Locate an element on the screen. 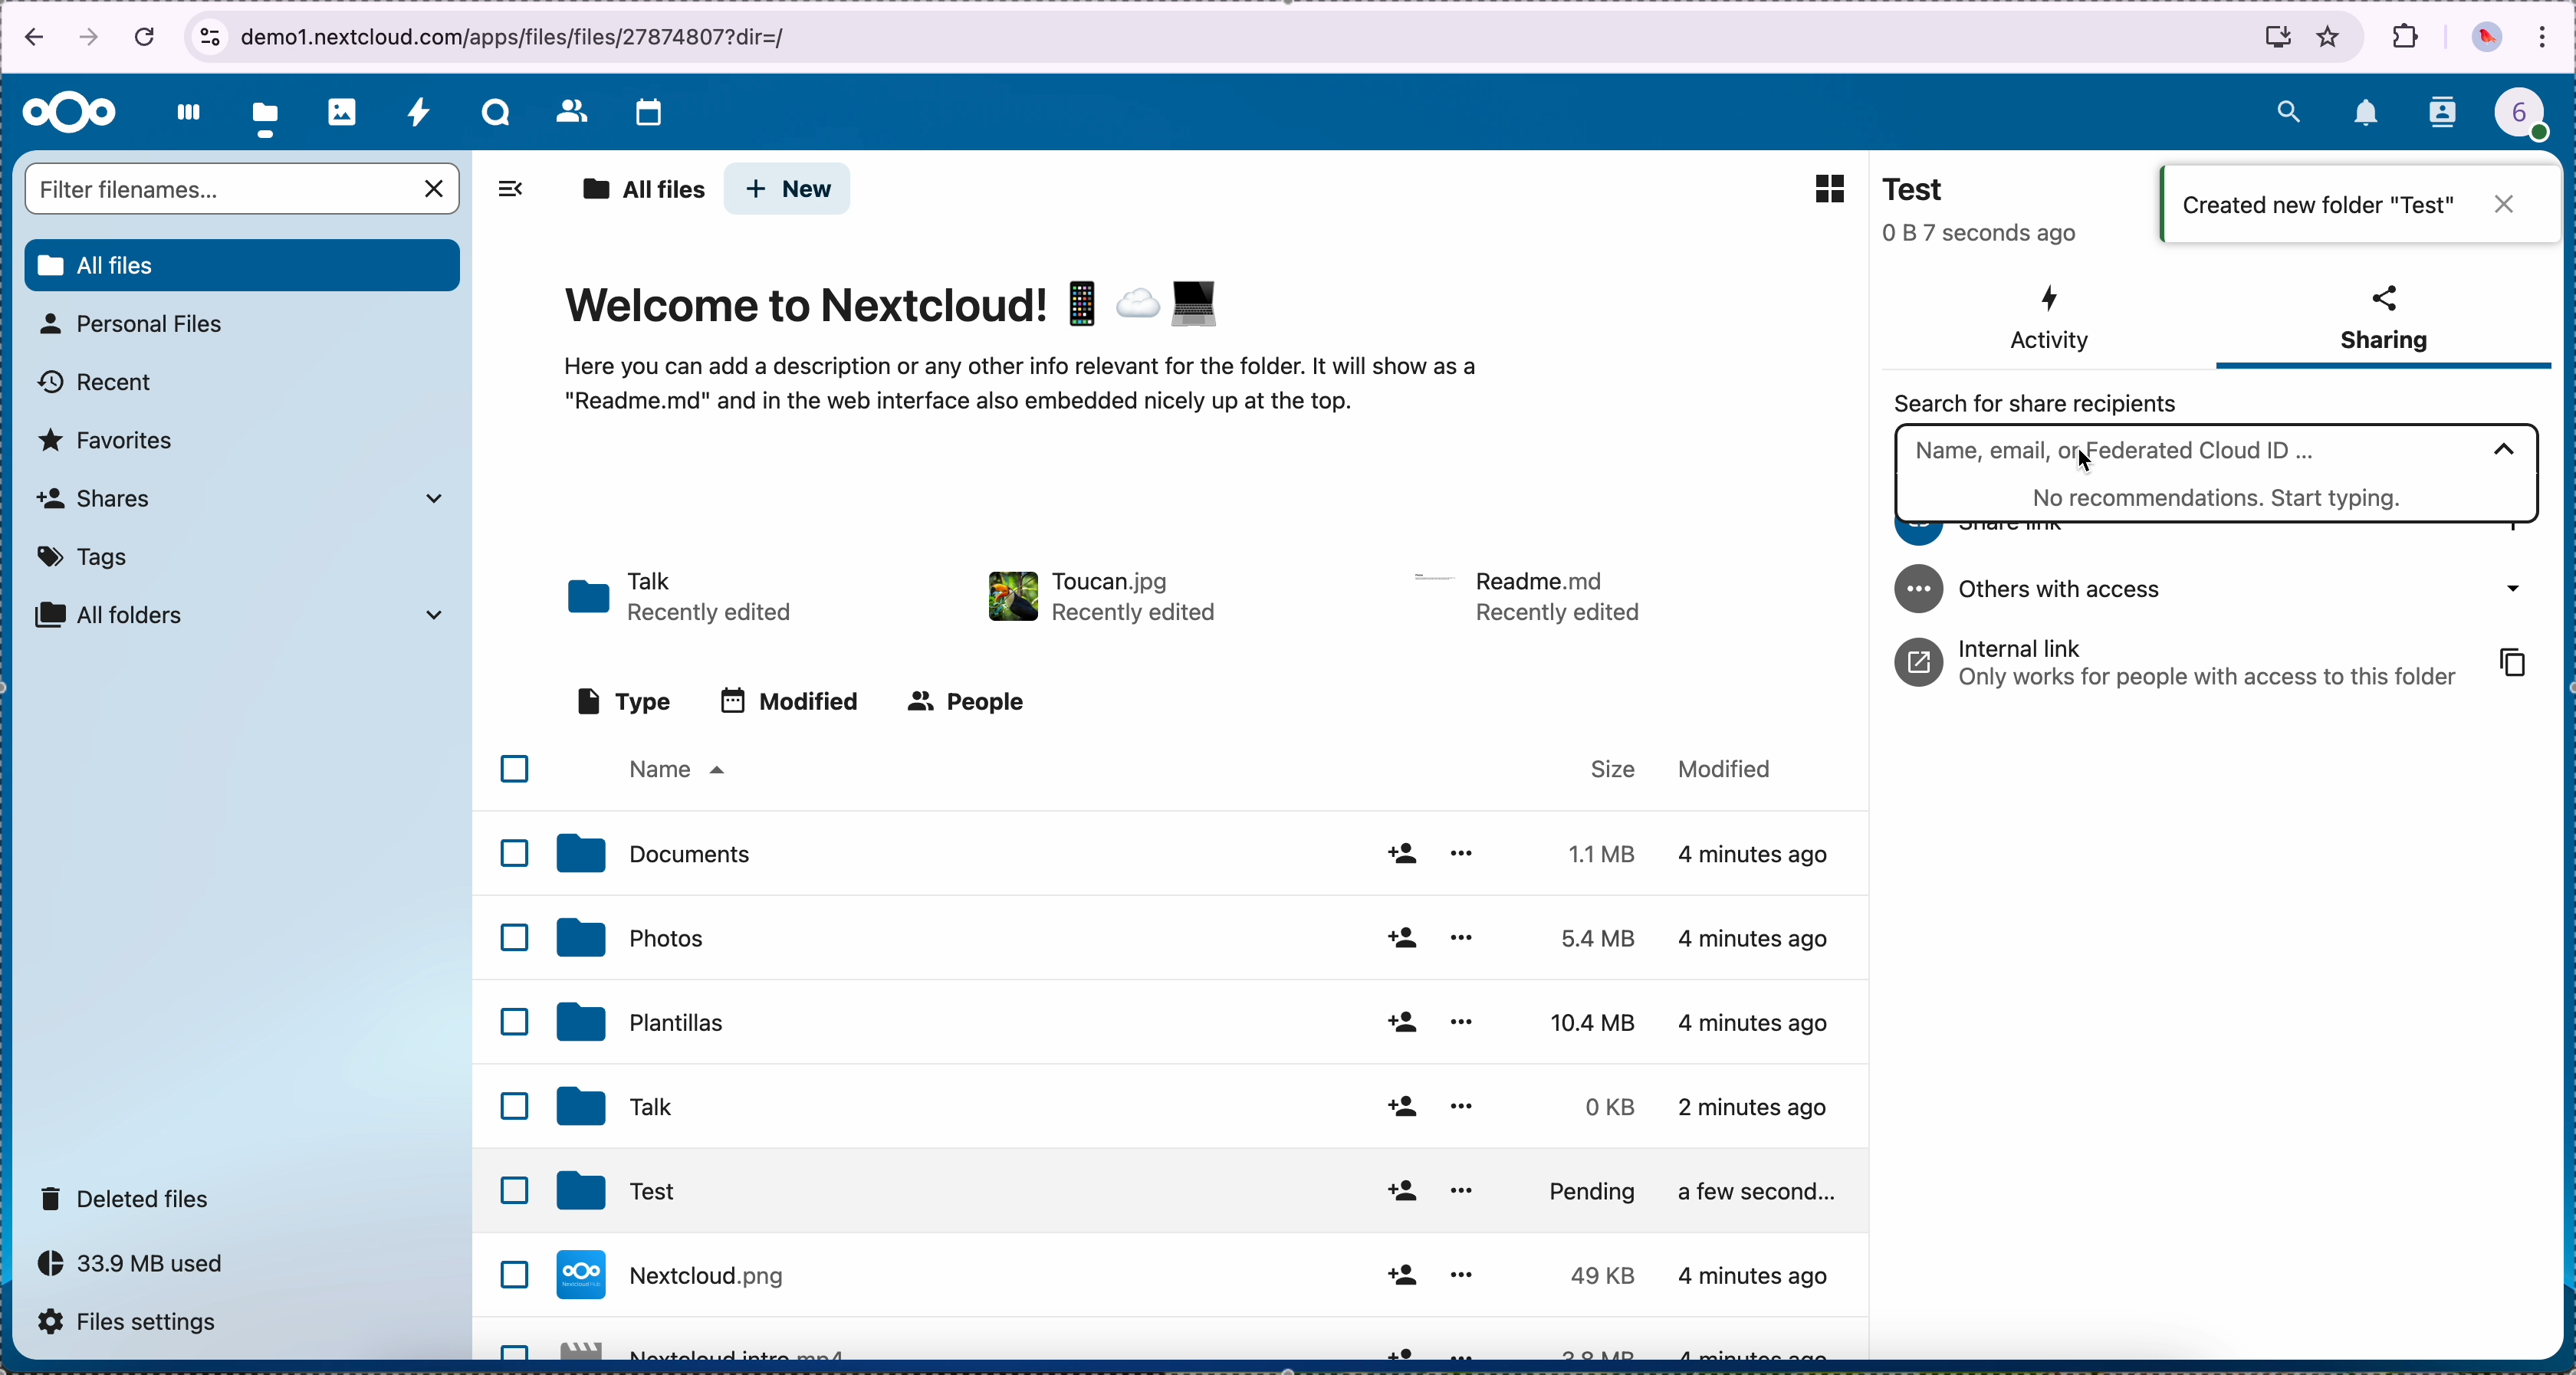 This screenshot has width=2576, height=1375. people is located at coordinates (972, 702).